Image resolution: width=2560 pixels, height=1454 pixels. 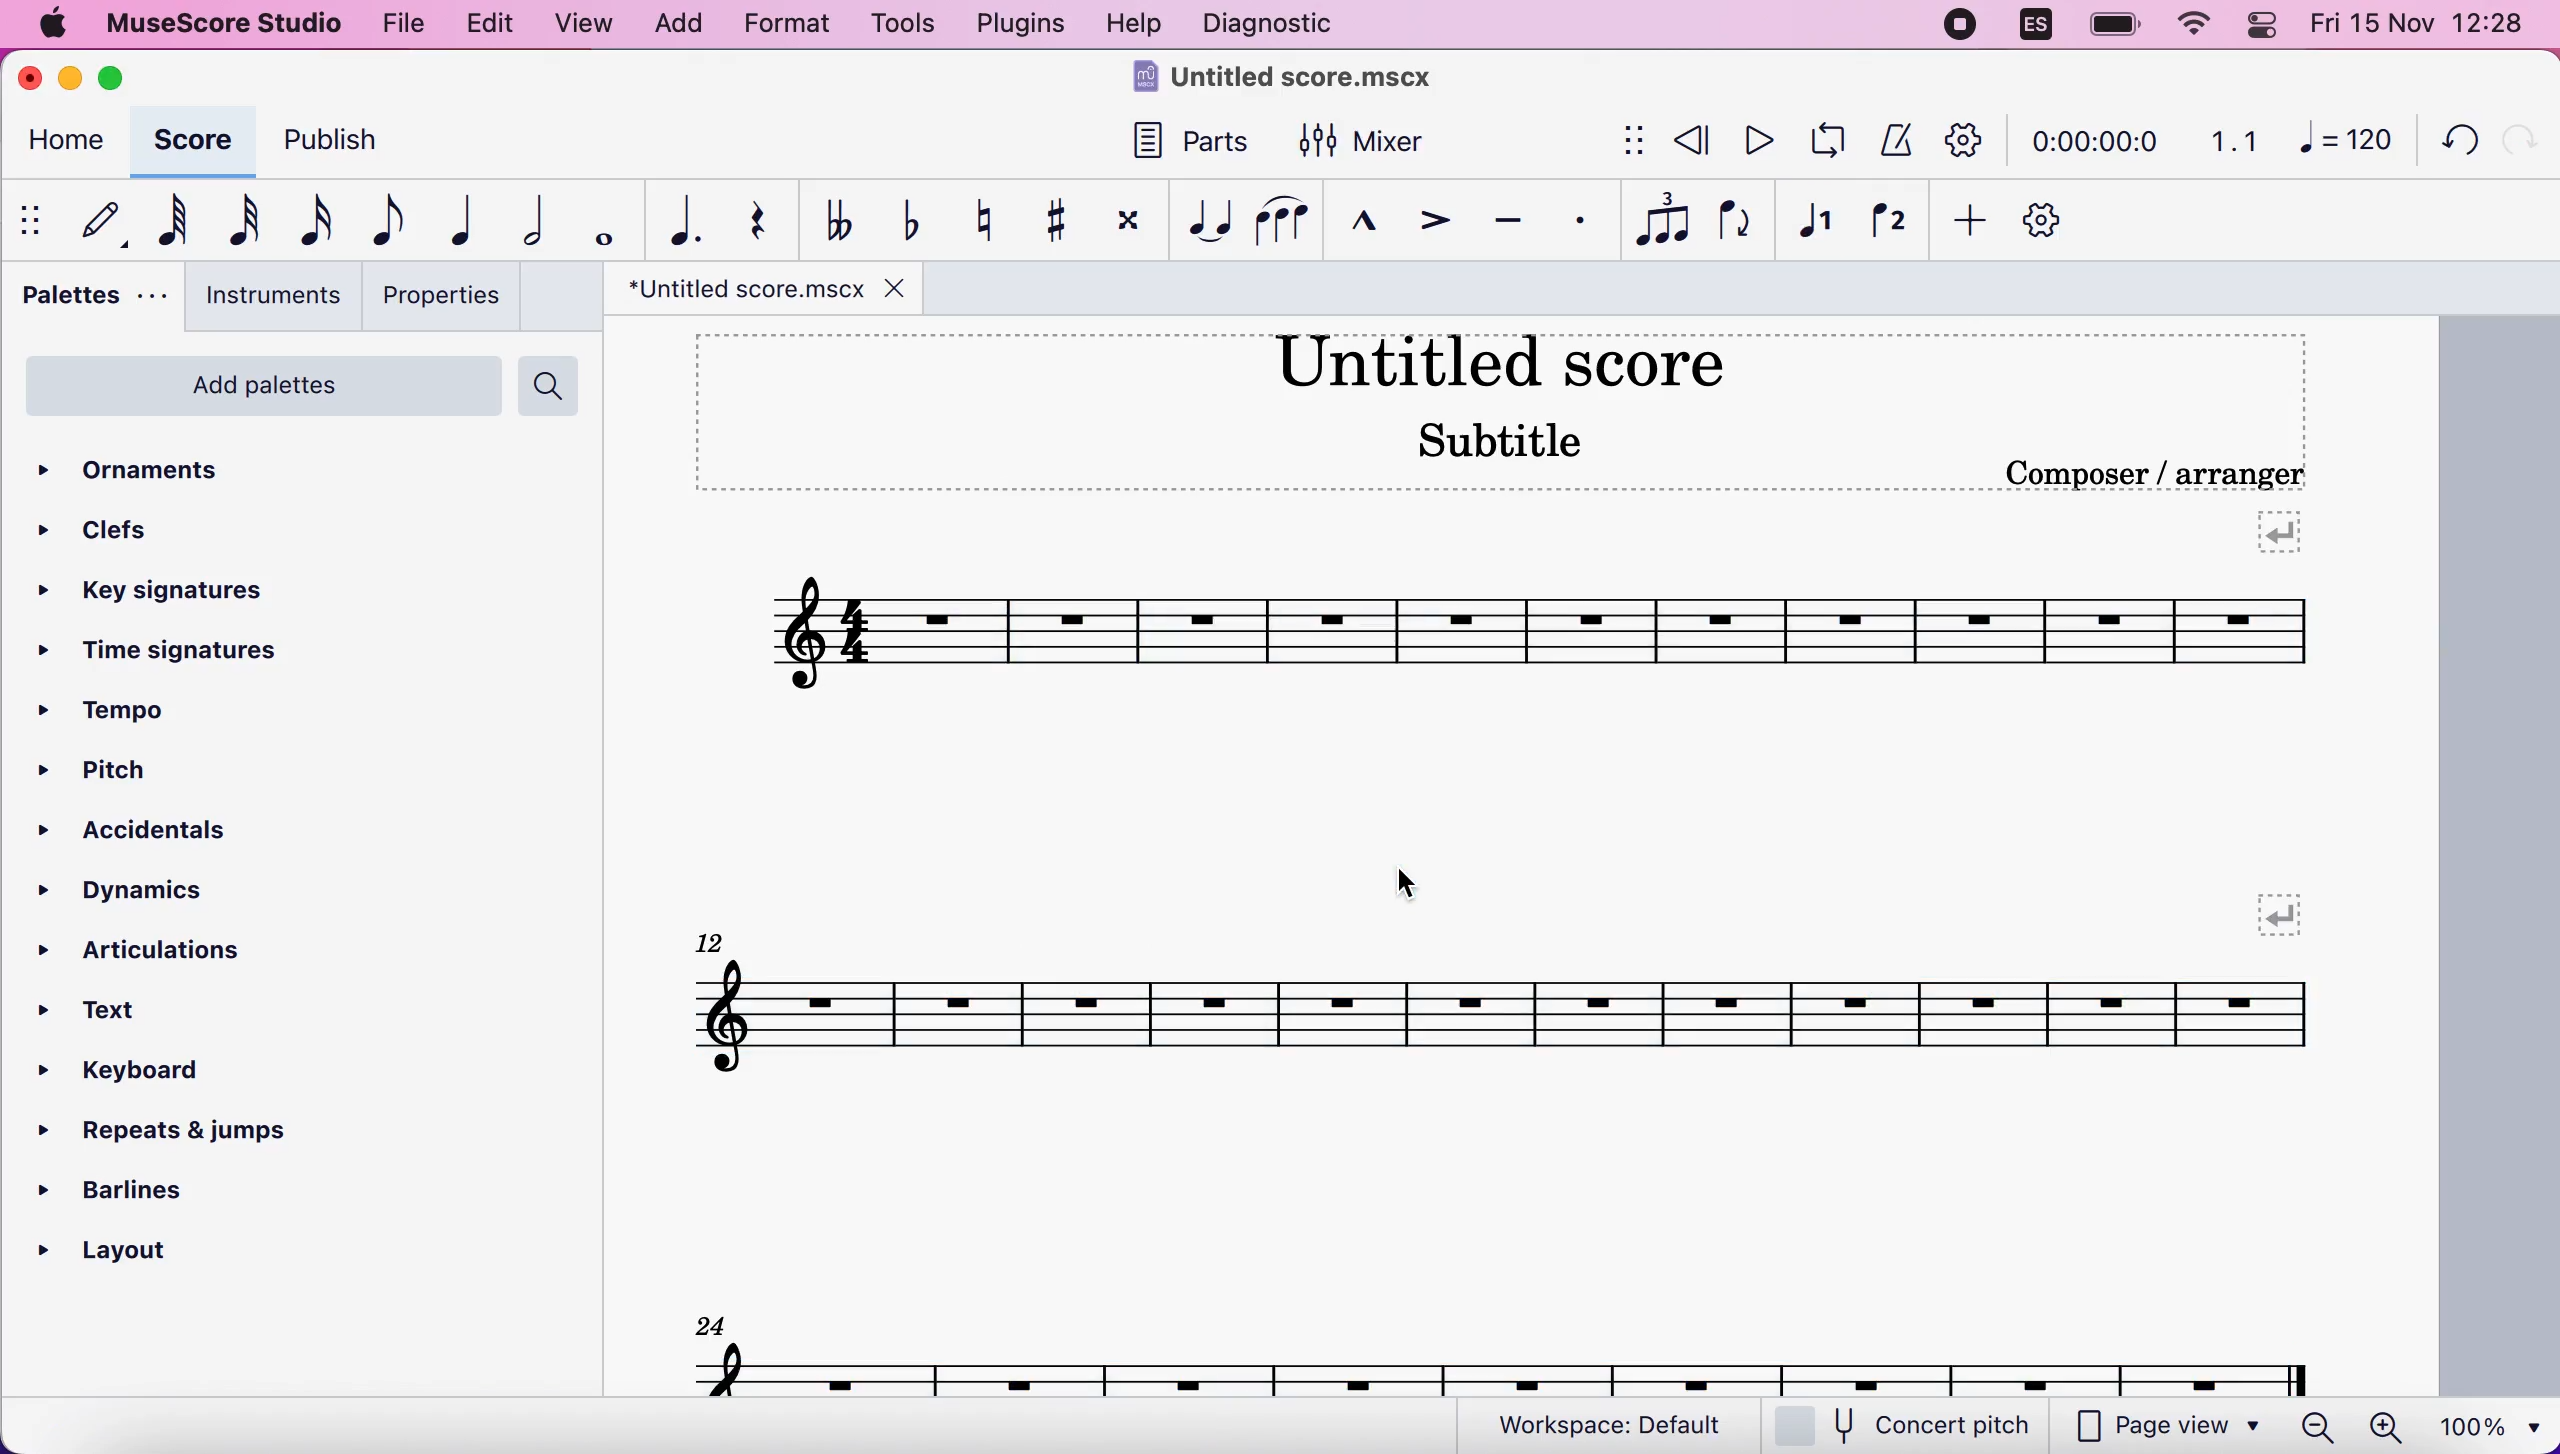 I want to click on quarter note, so click(x=453, y=220).